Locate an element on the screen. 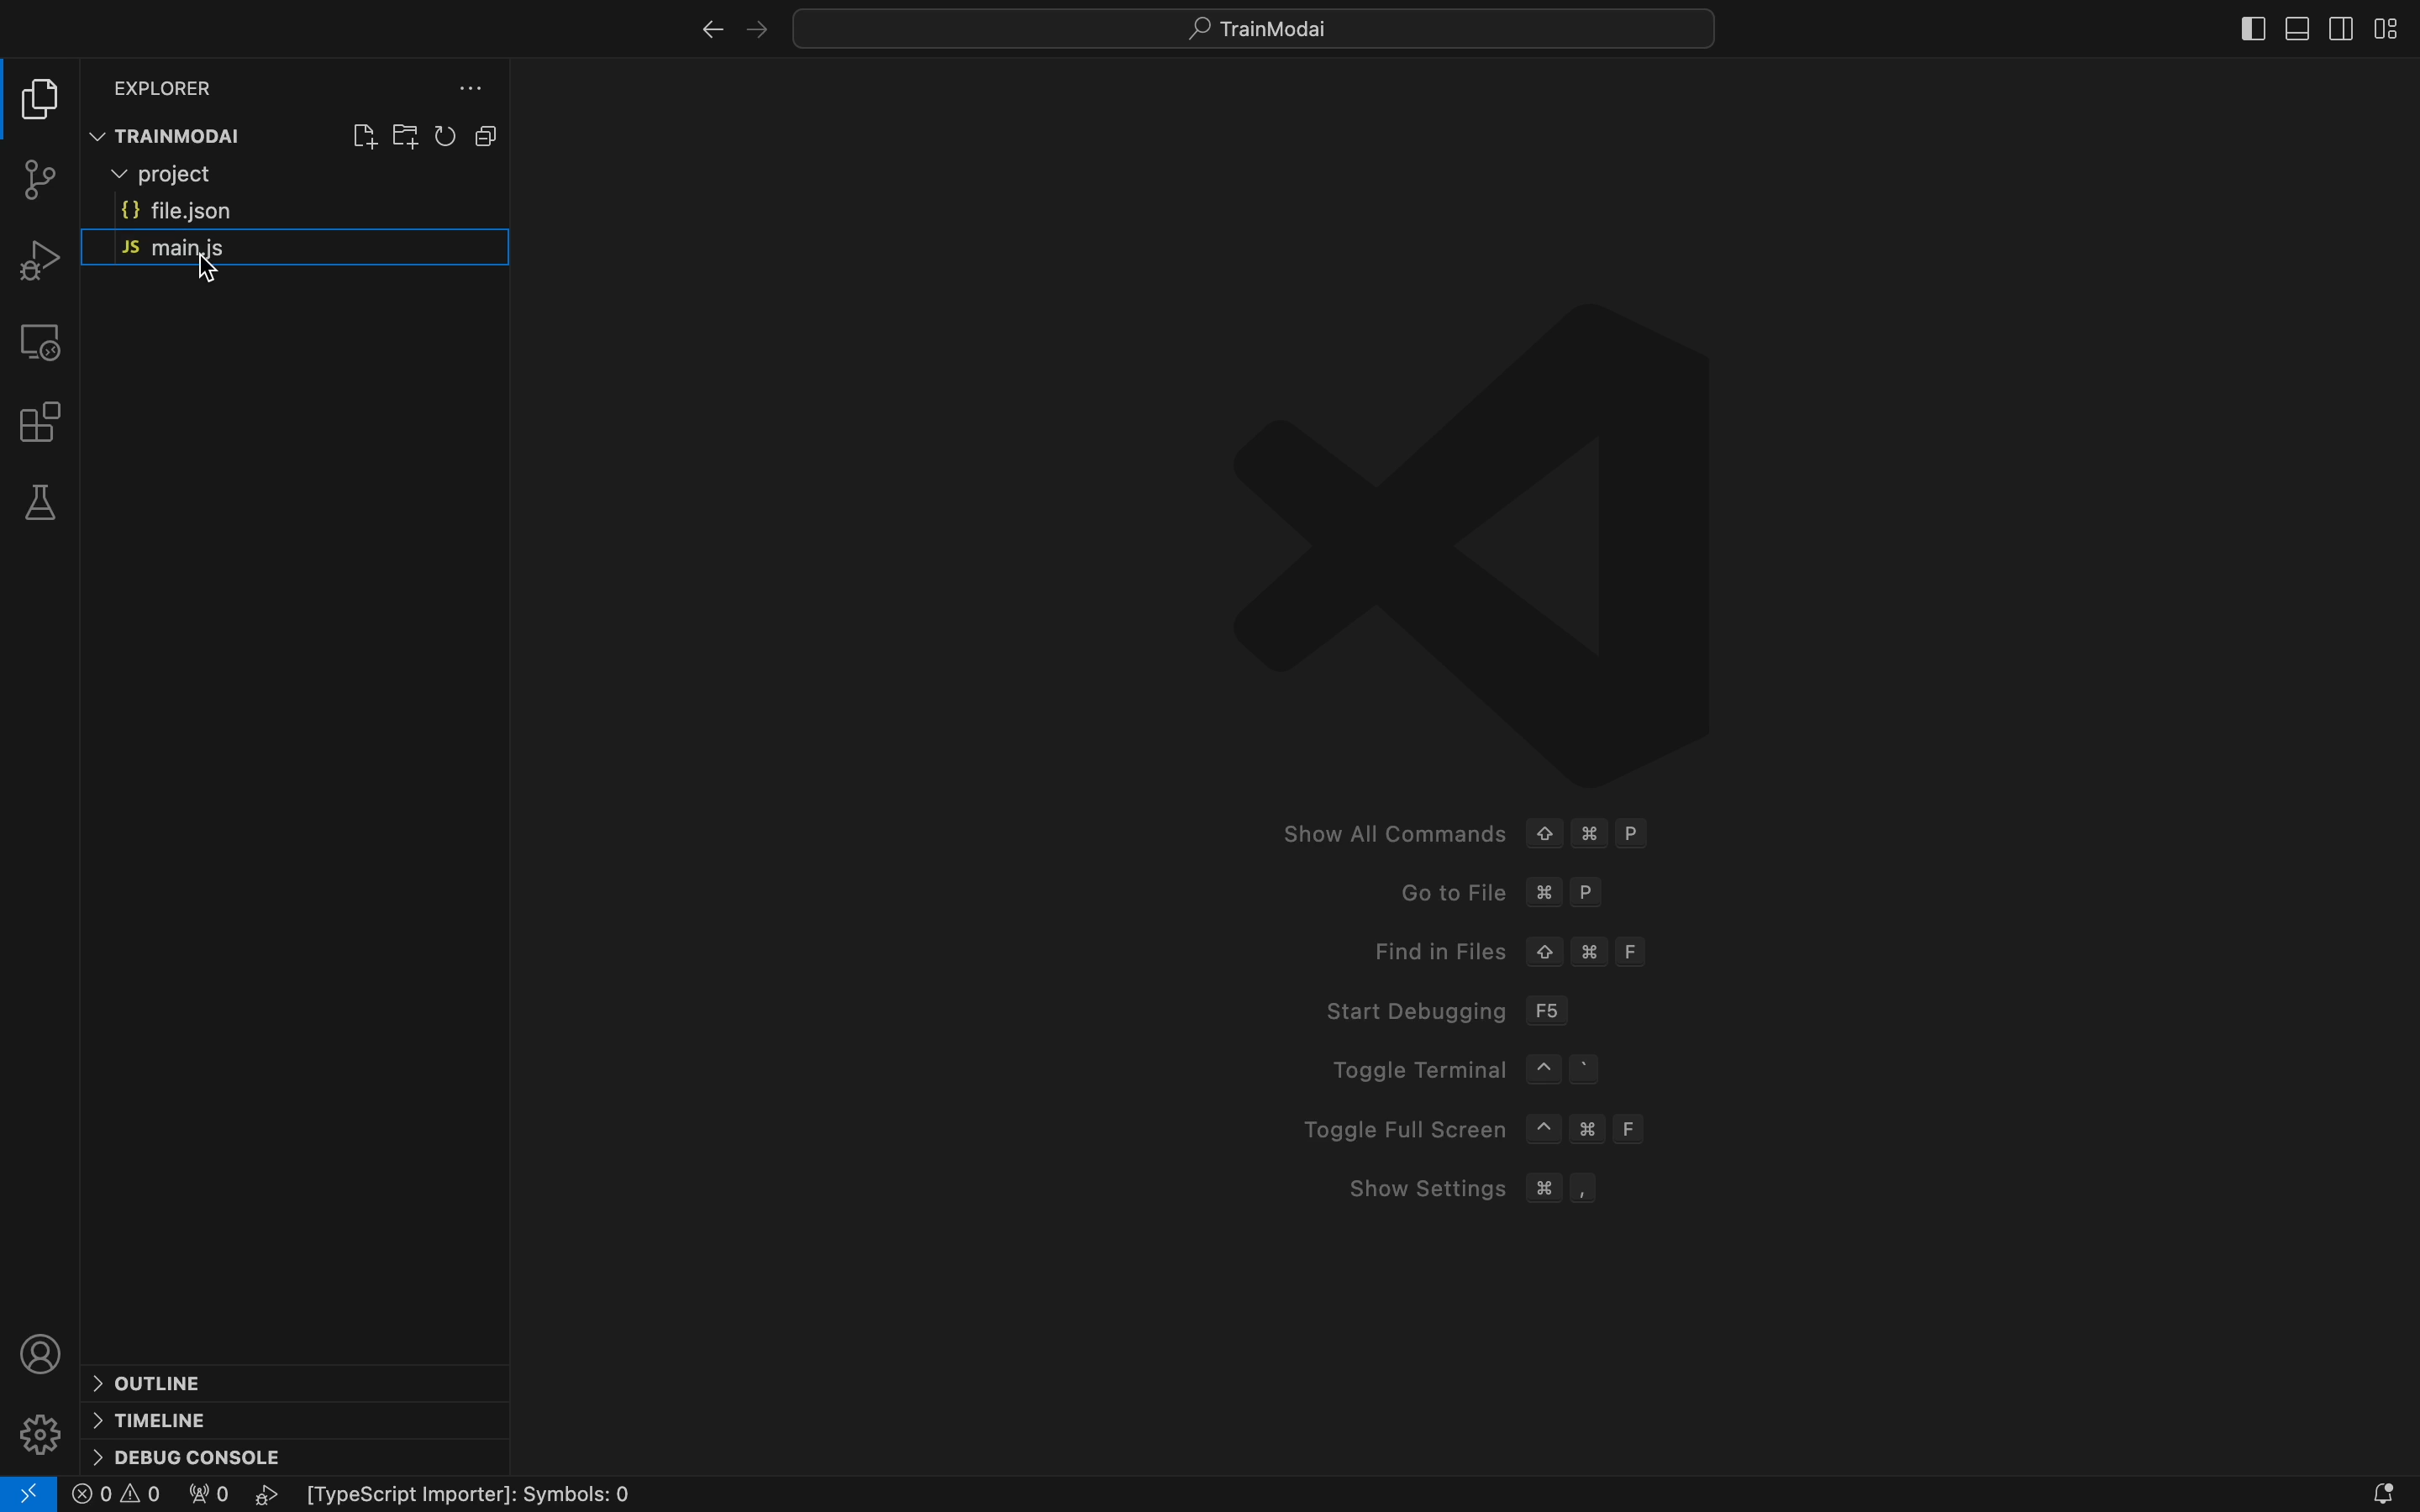 This screenshot has height=1512, width=2420. Toggle is located at coordinates (1454, 1065).